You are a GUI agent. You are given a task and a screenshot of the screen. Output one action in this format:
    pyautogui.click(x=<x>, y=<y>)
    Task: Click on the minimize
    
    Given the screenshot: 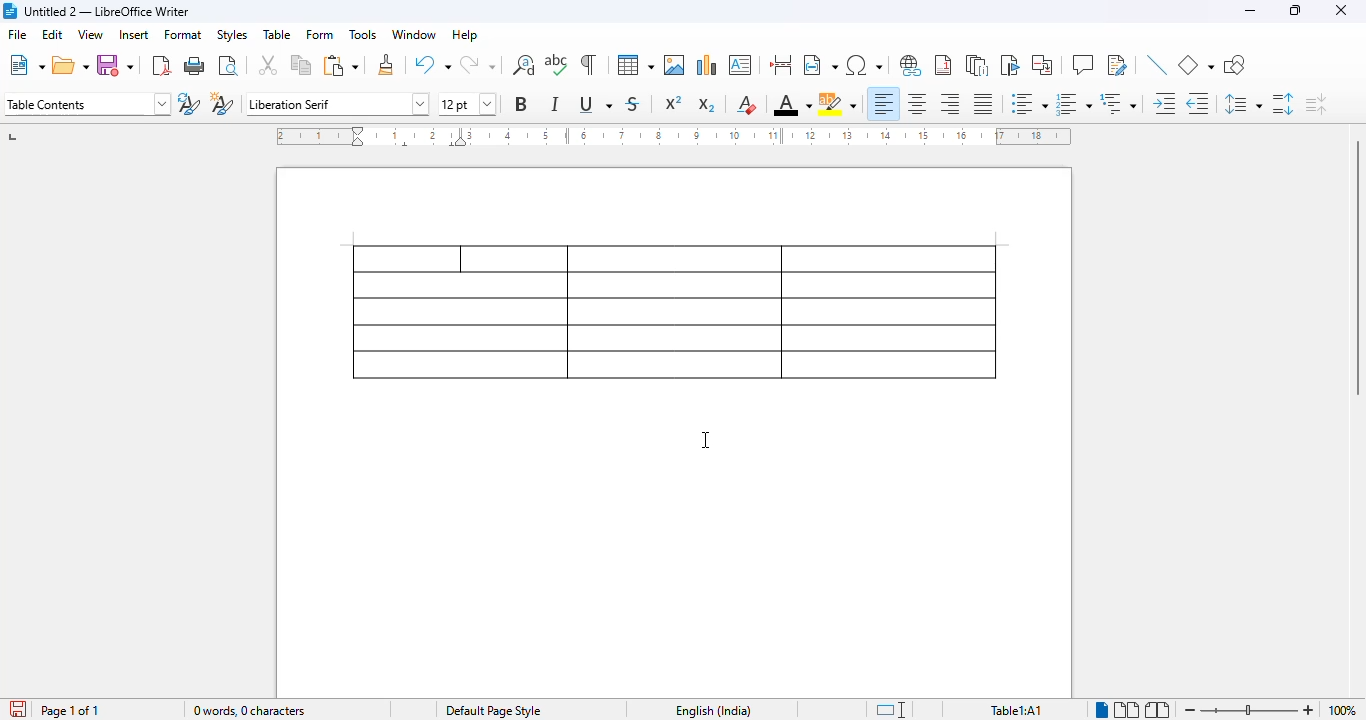 What is the action you would take?
    pyautogui.click(x=1250, y=11)
    